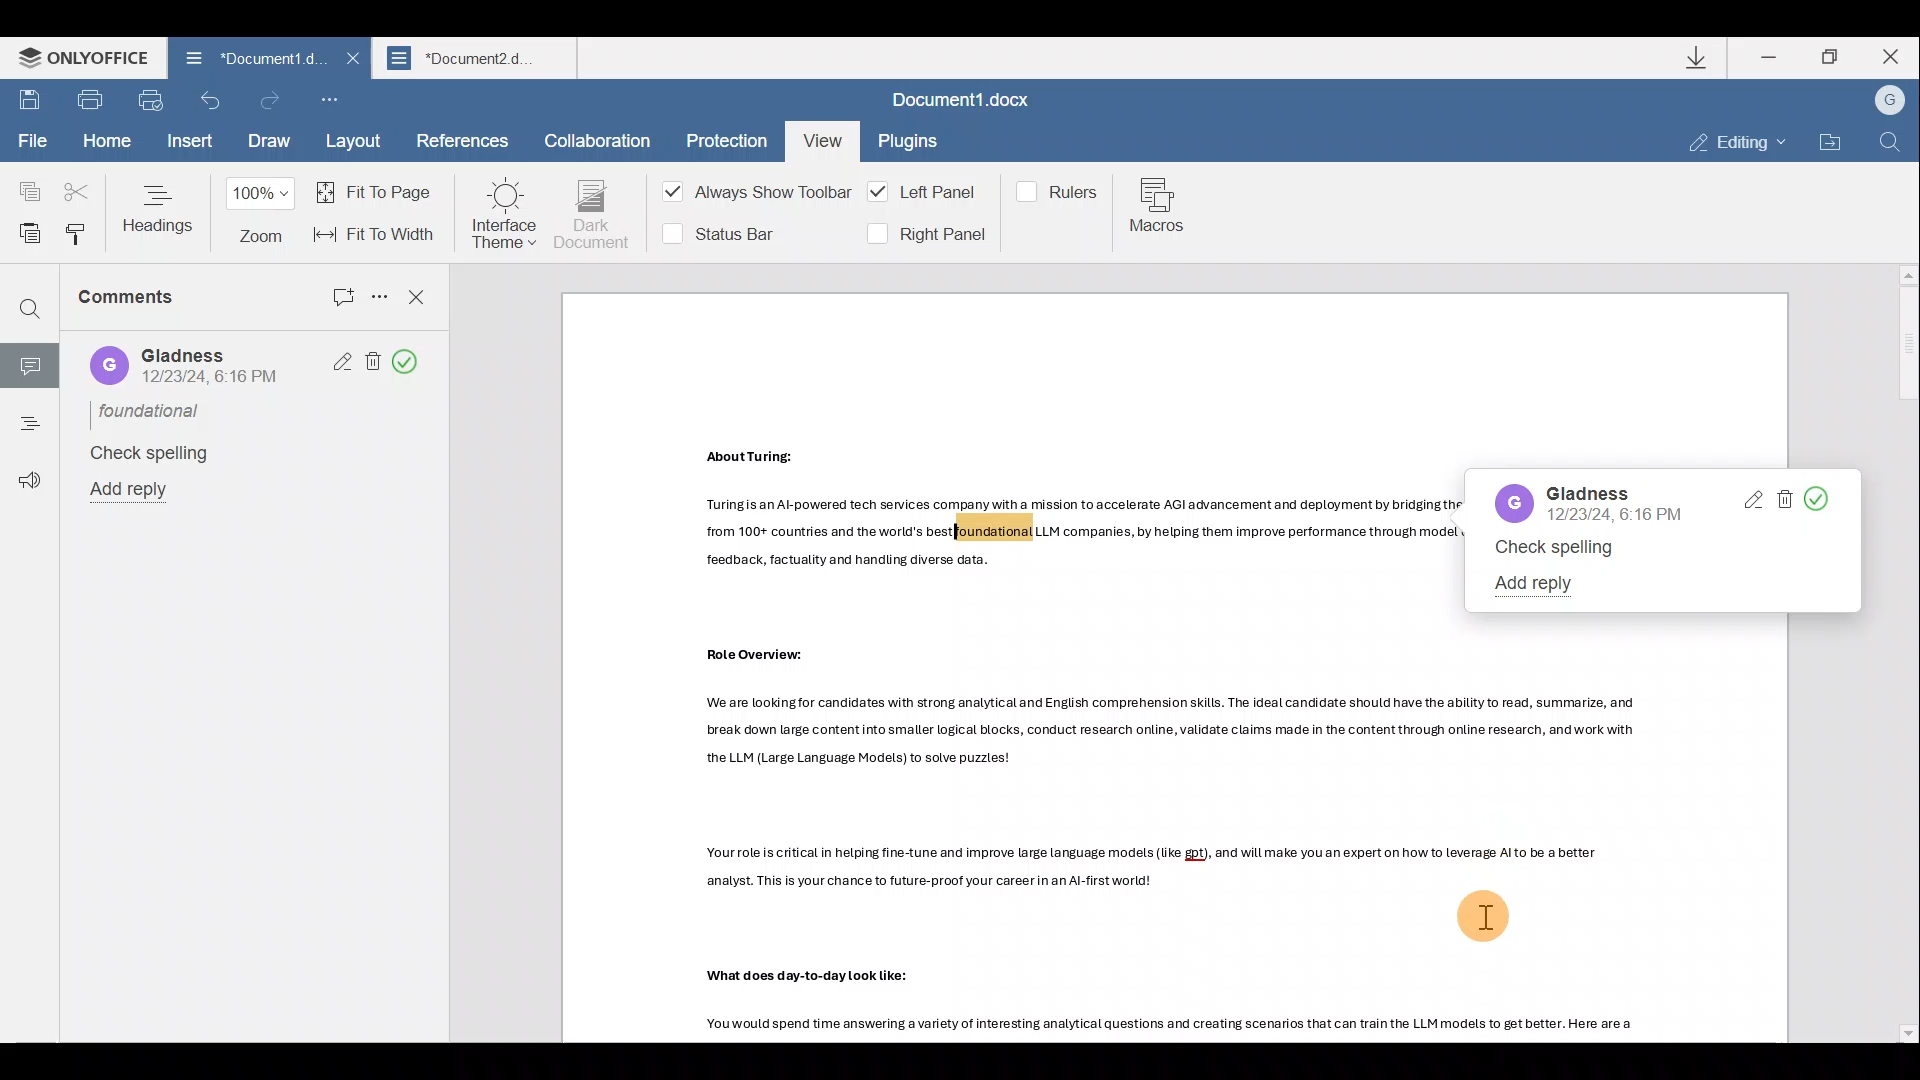  What do you see at coordinates (376, 295) in the screenshot?
I see `Sort and more` at bounding box center [376, 295].